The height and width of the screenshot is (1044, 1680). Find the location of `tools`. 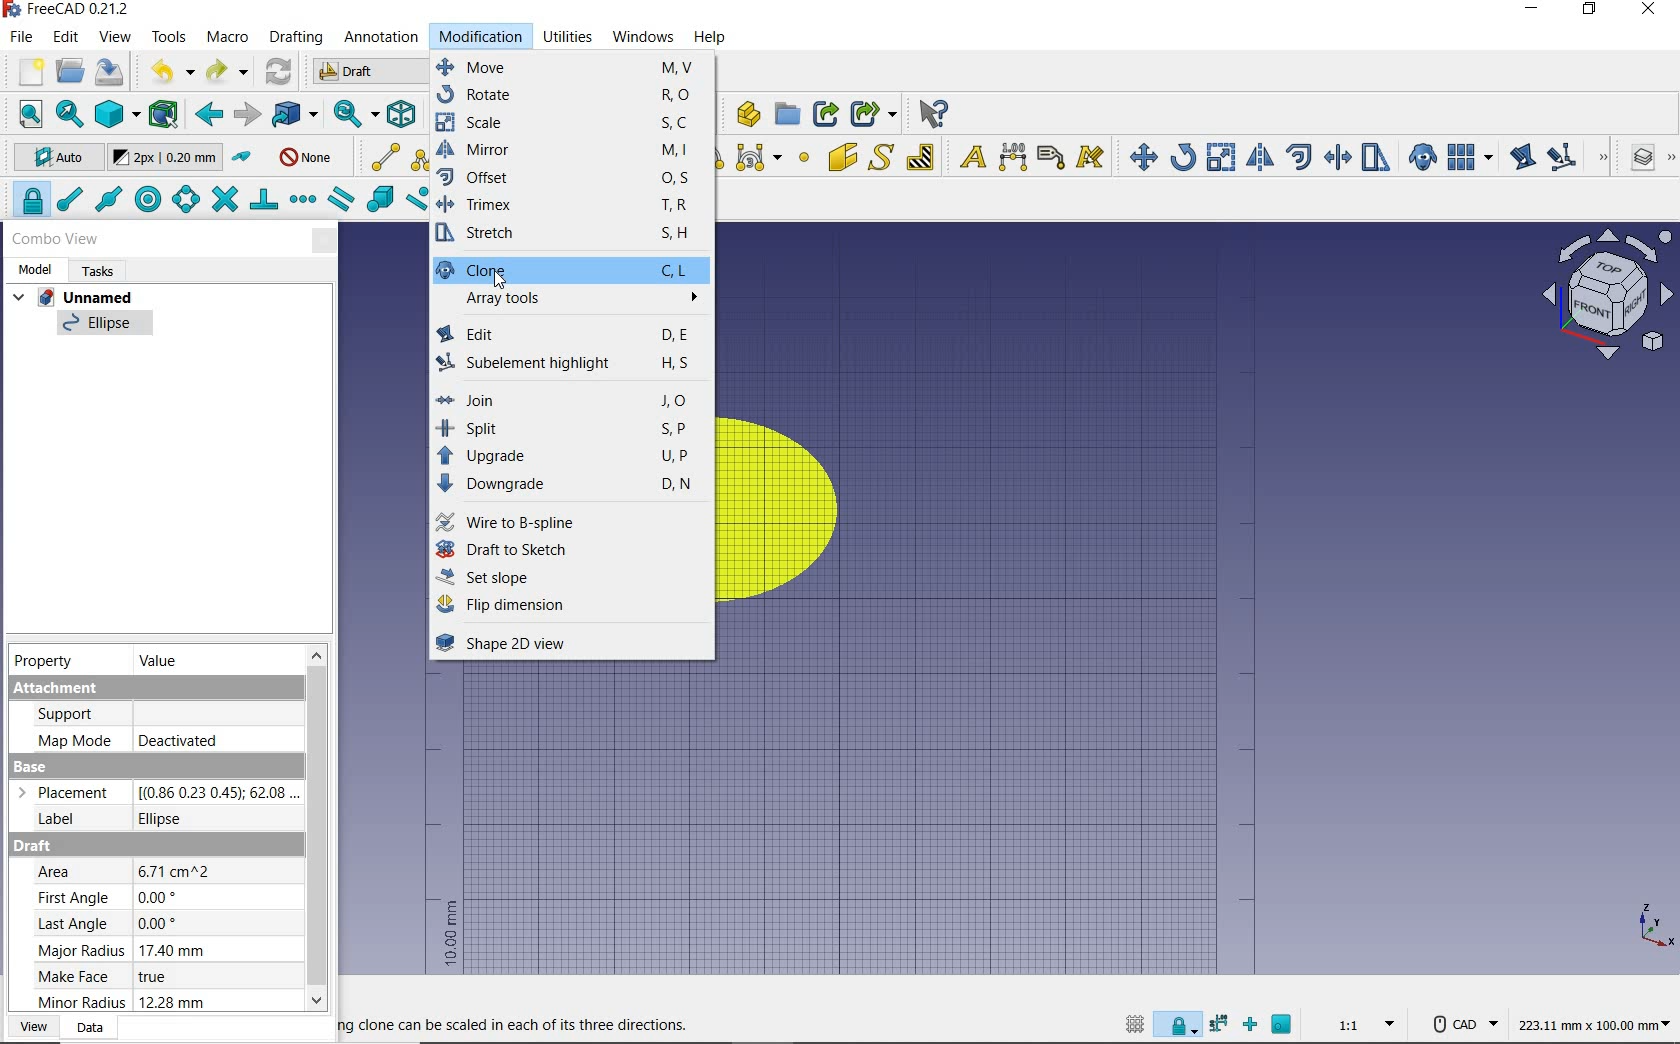

tools is located at coordinates (172, 38).